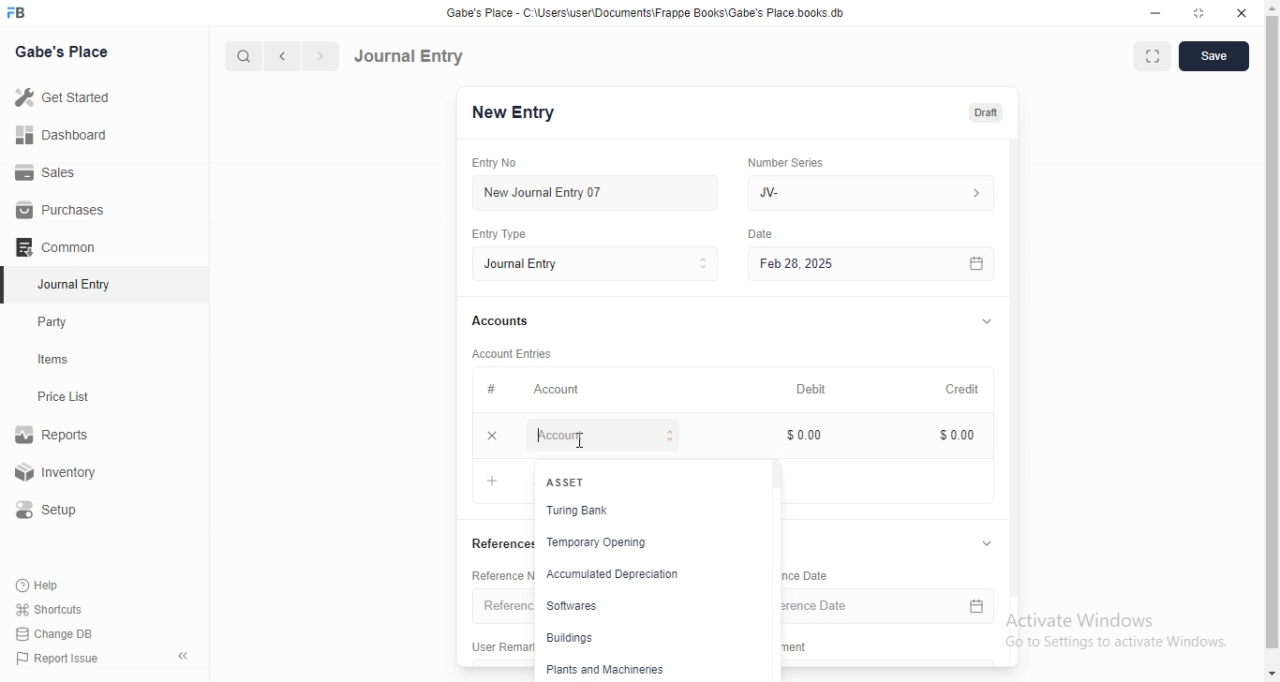 This screenshot has width=1280, height=682. What do you see at coordinates (1272, 332) in the screenshot?
I see `scrollbar` at bounding box center [1272, 332].